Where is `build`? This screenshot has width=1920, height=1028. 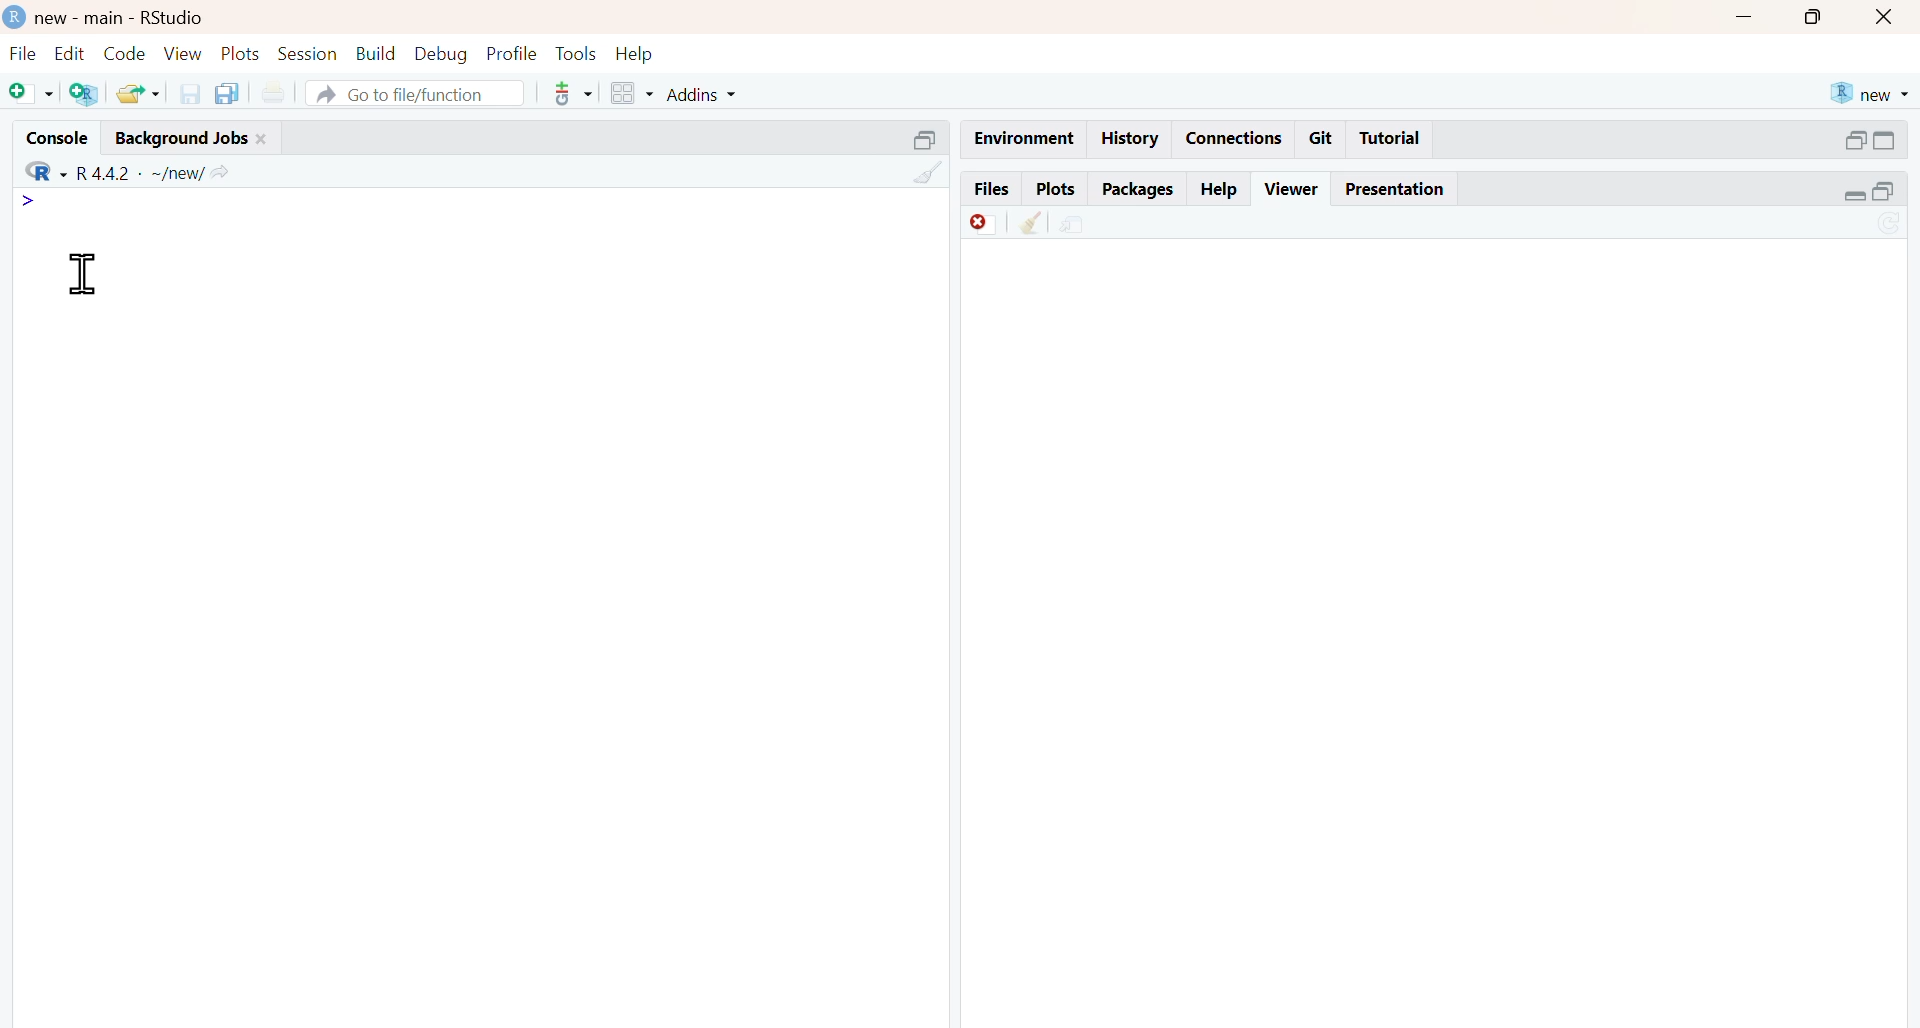 build is located at coordinates (377, 54).